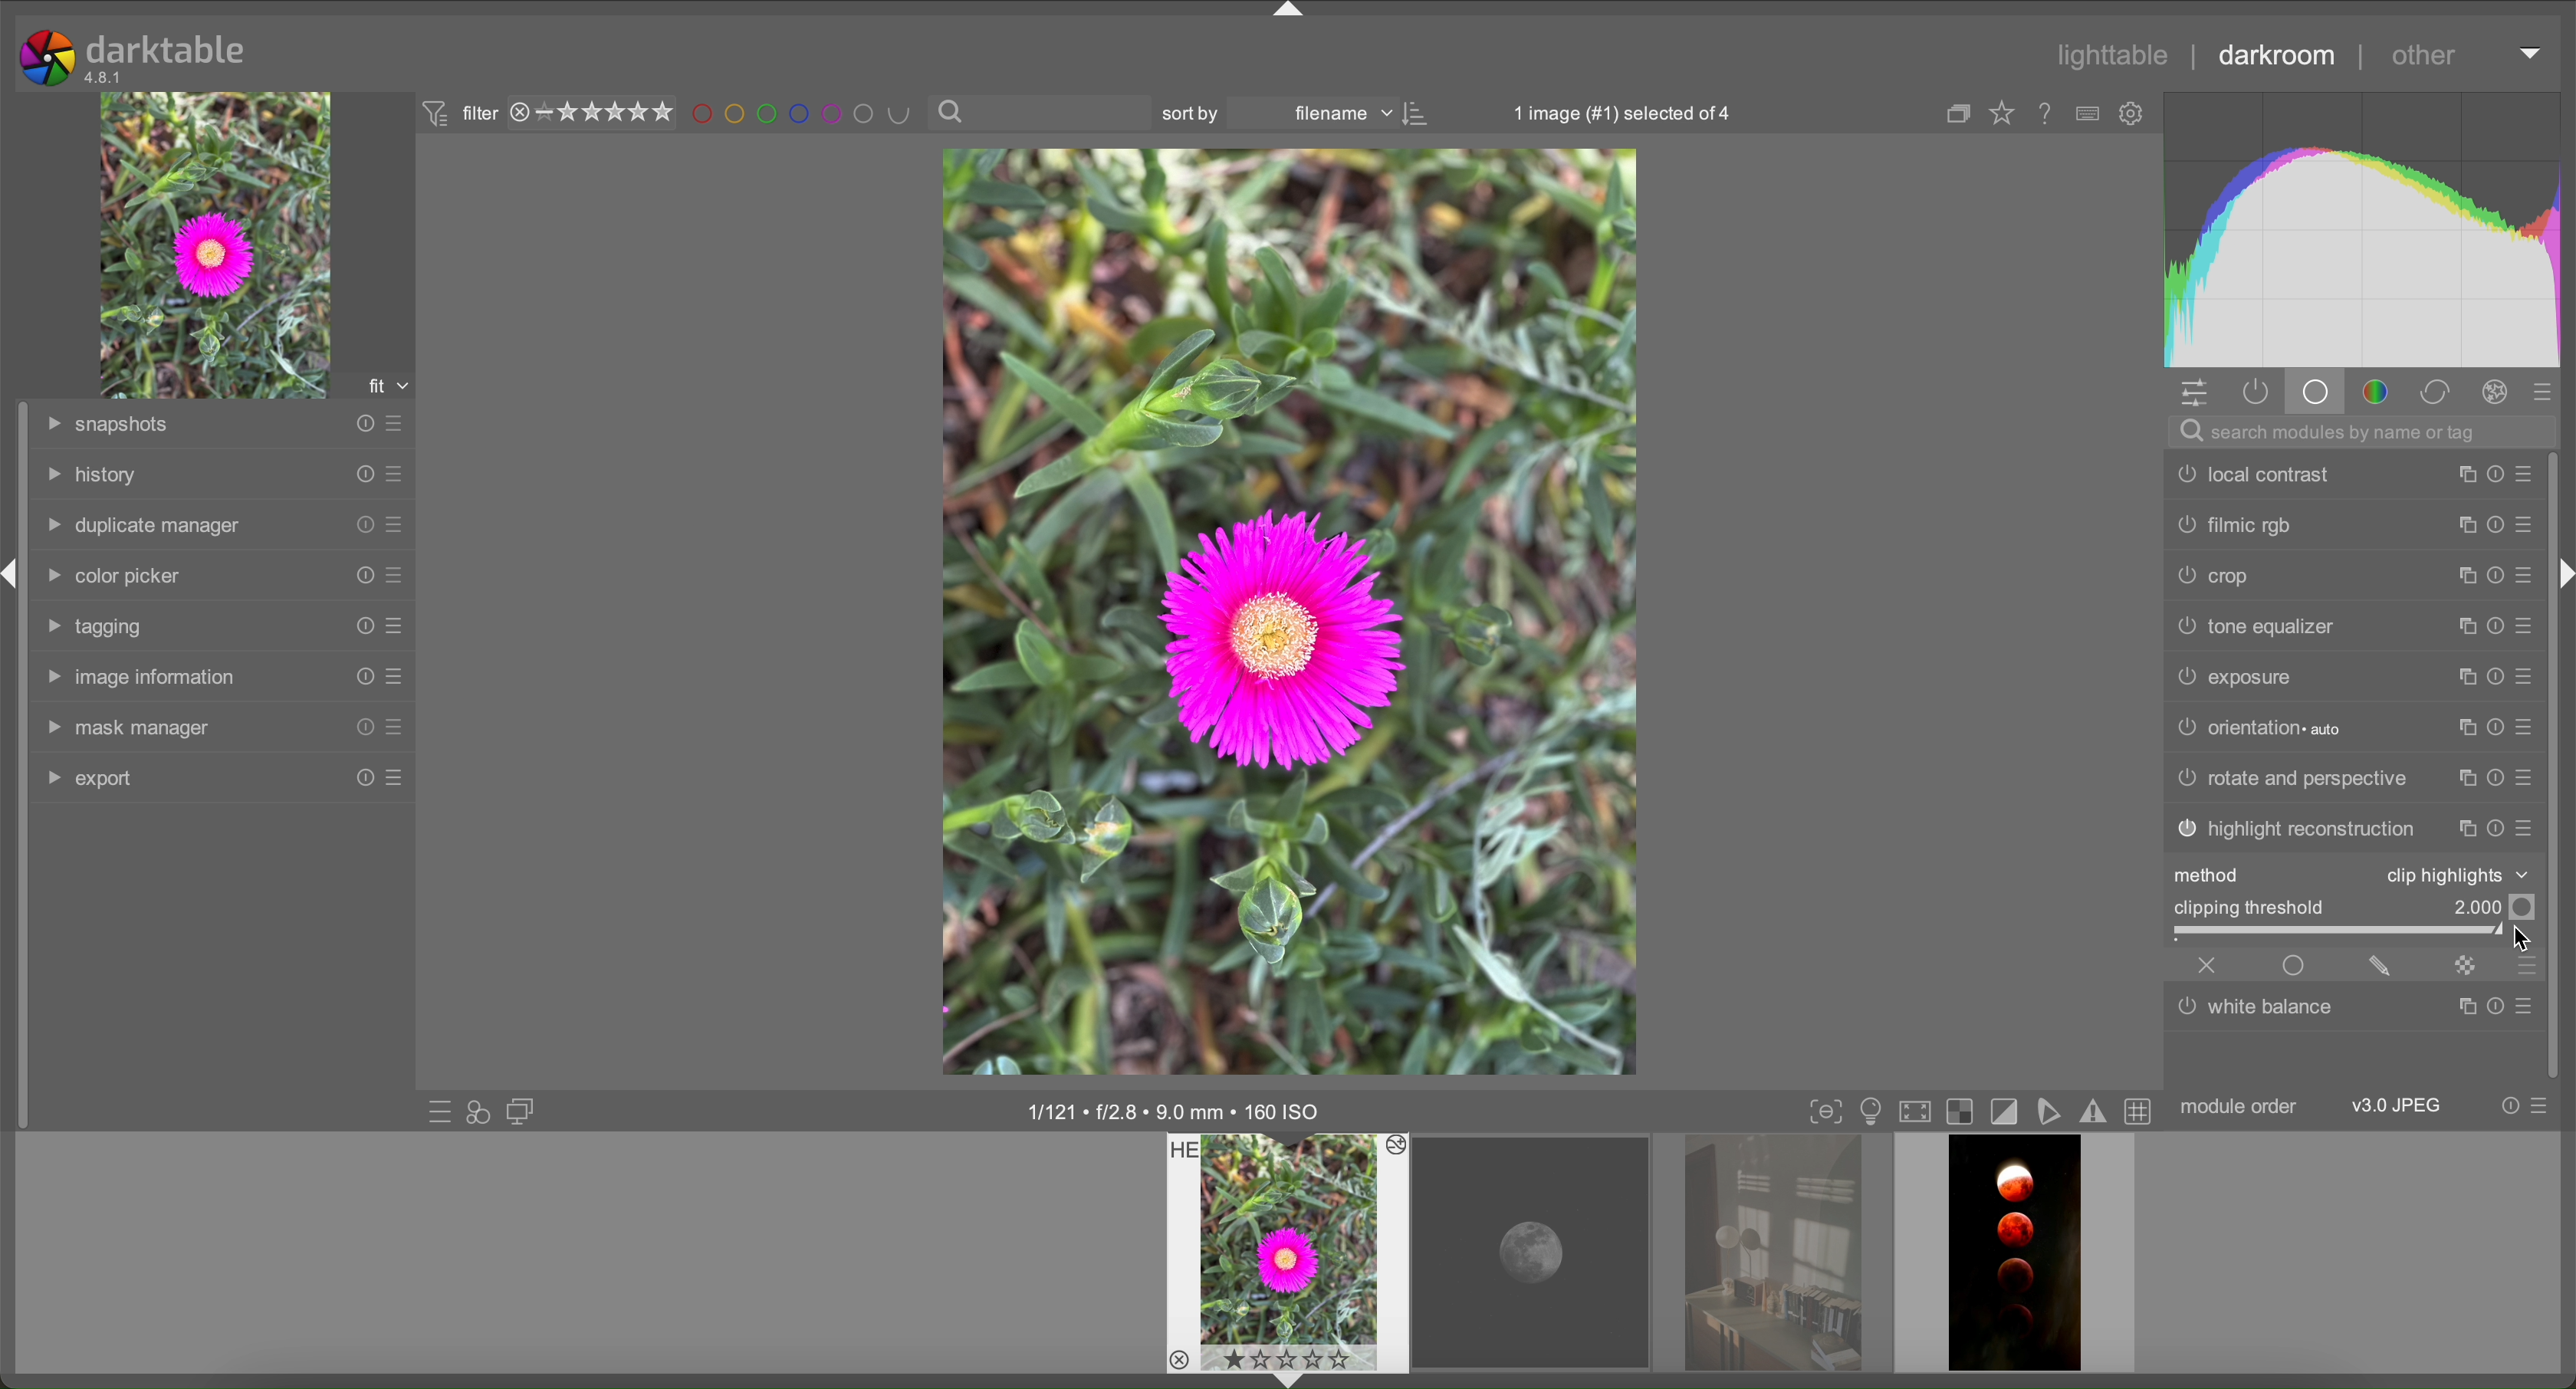  What do you see at coordinates (2545, 1106) in the screenshot?
I see `presets` at bounding box center [2545, 1106].